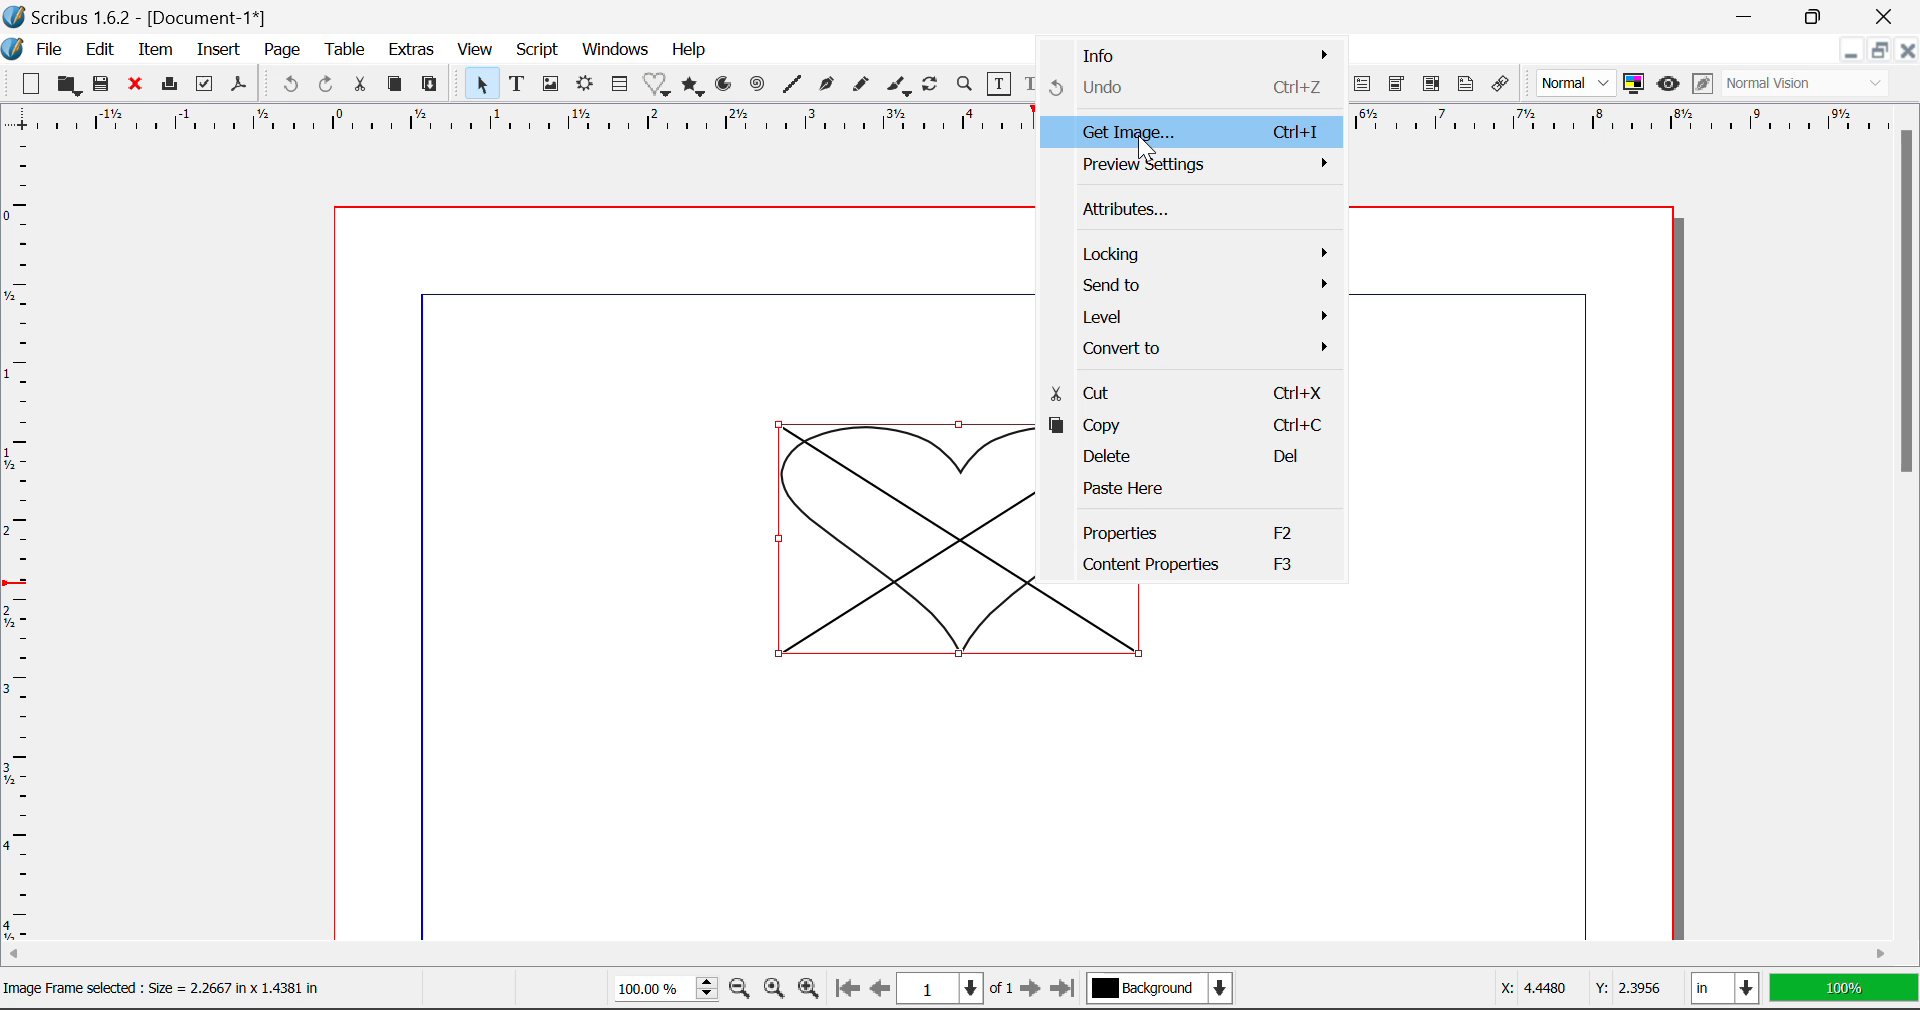 The height and width of the screenshot is (1010, 1920). I want to click on Refresh, so click(934, 87).